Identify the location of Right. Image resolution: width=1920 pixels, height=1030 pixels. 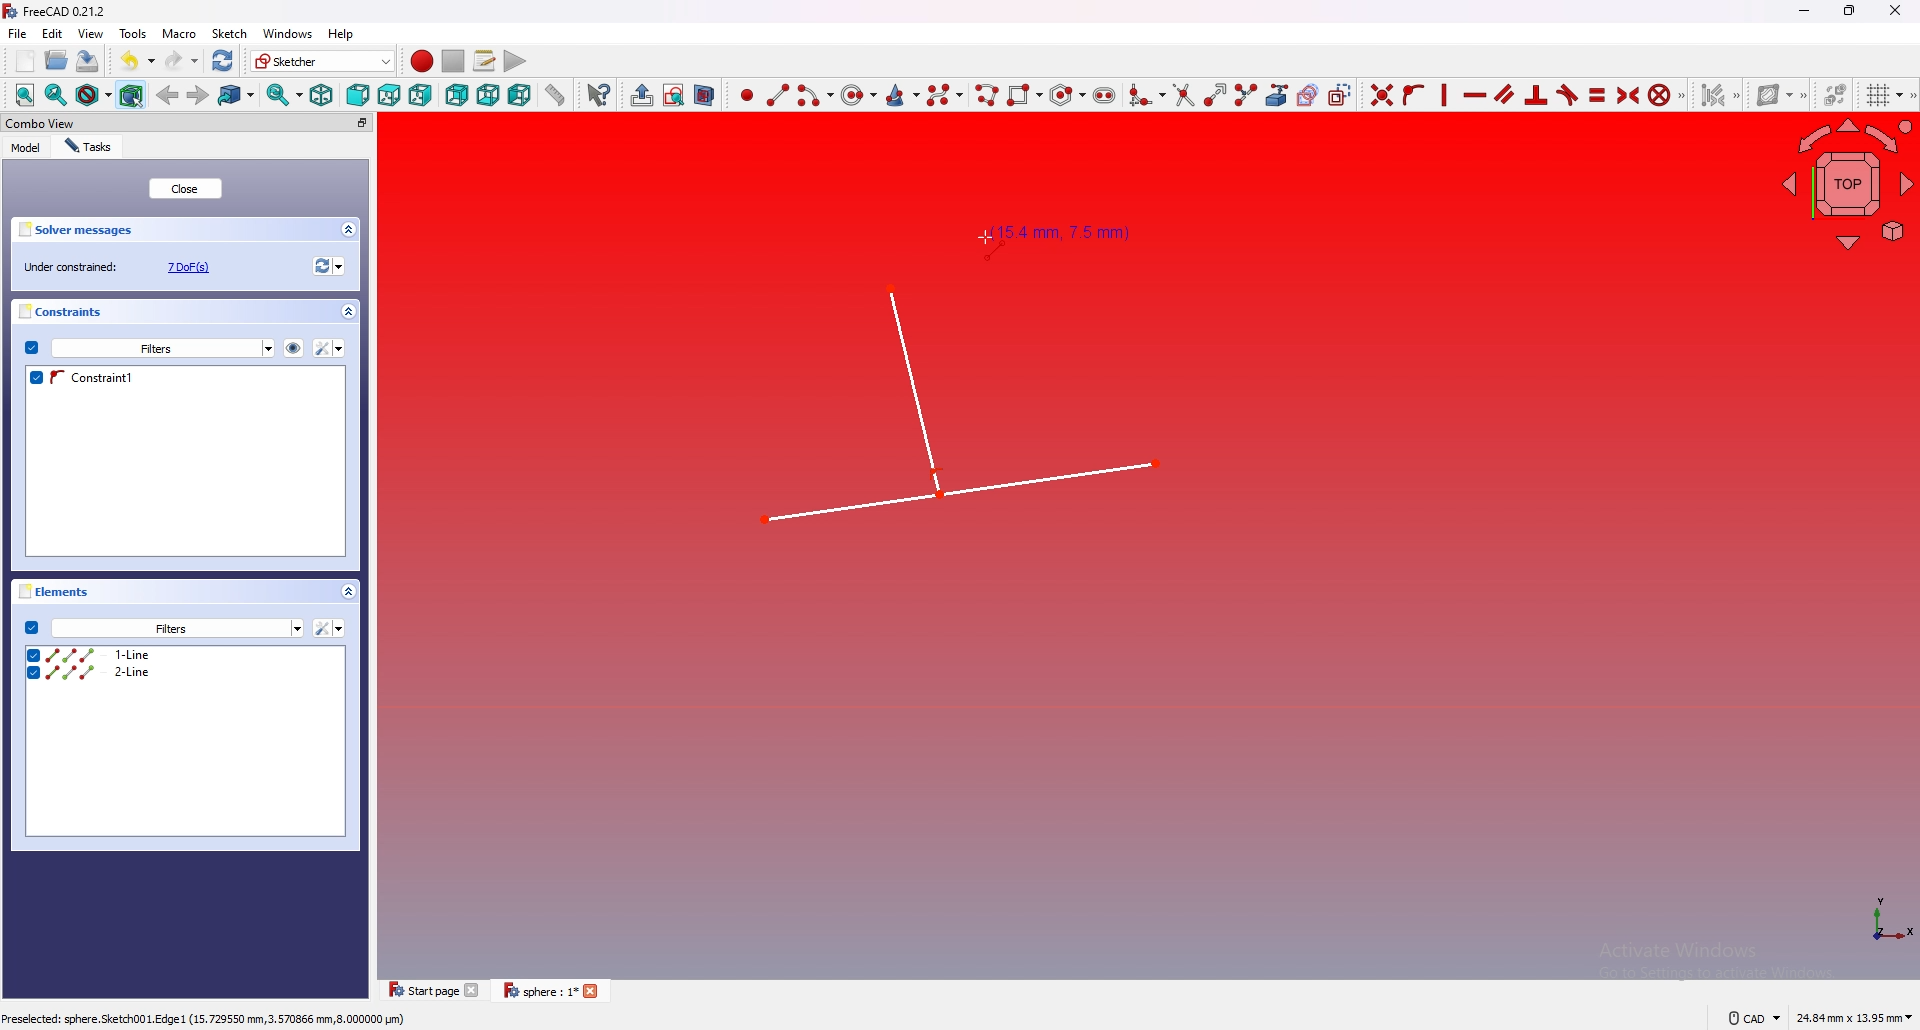
(421, 95).